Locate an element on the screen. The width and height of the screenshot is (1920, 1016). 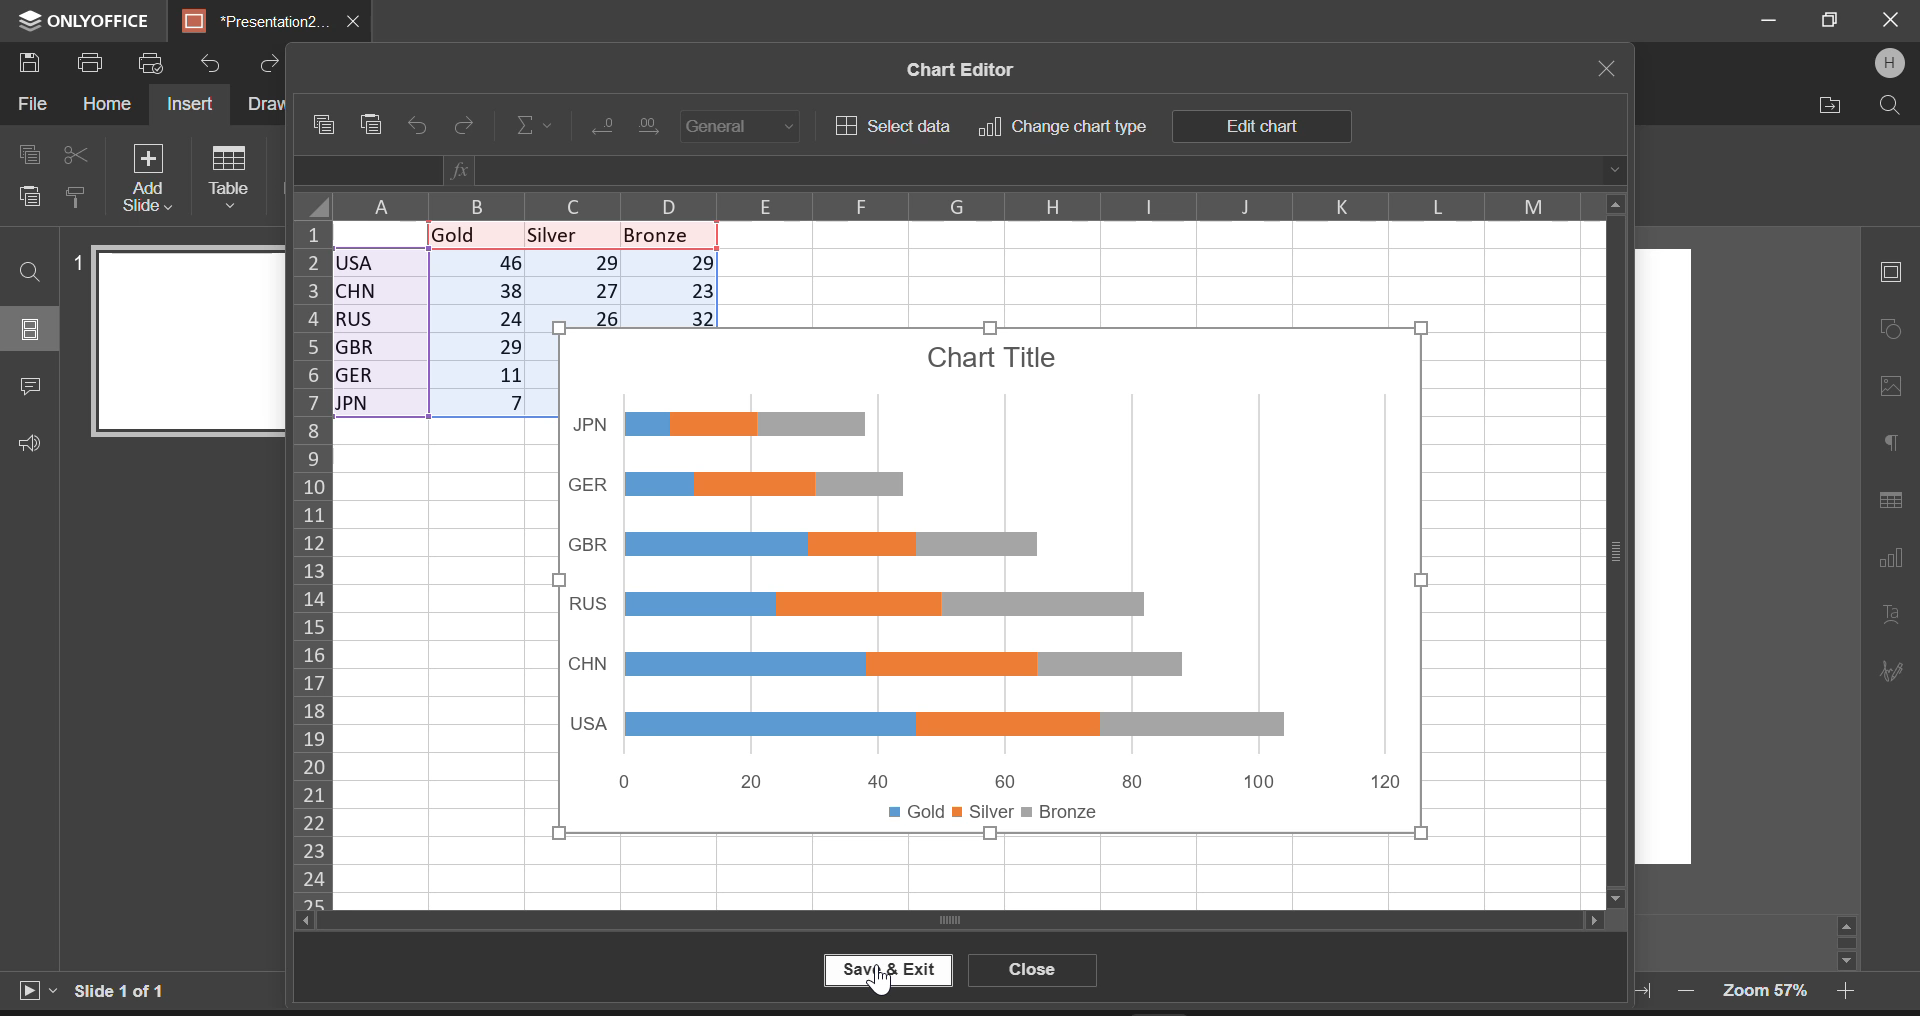
Slide 1 is located at coordinates (178, 339).